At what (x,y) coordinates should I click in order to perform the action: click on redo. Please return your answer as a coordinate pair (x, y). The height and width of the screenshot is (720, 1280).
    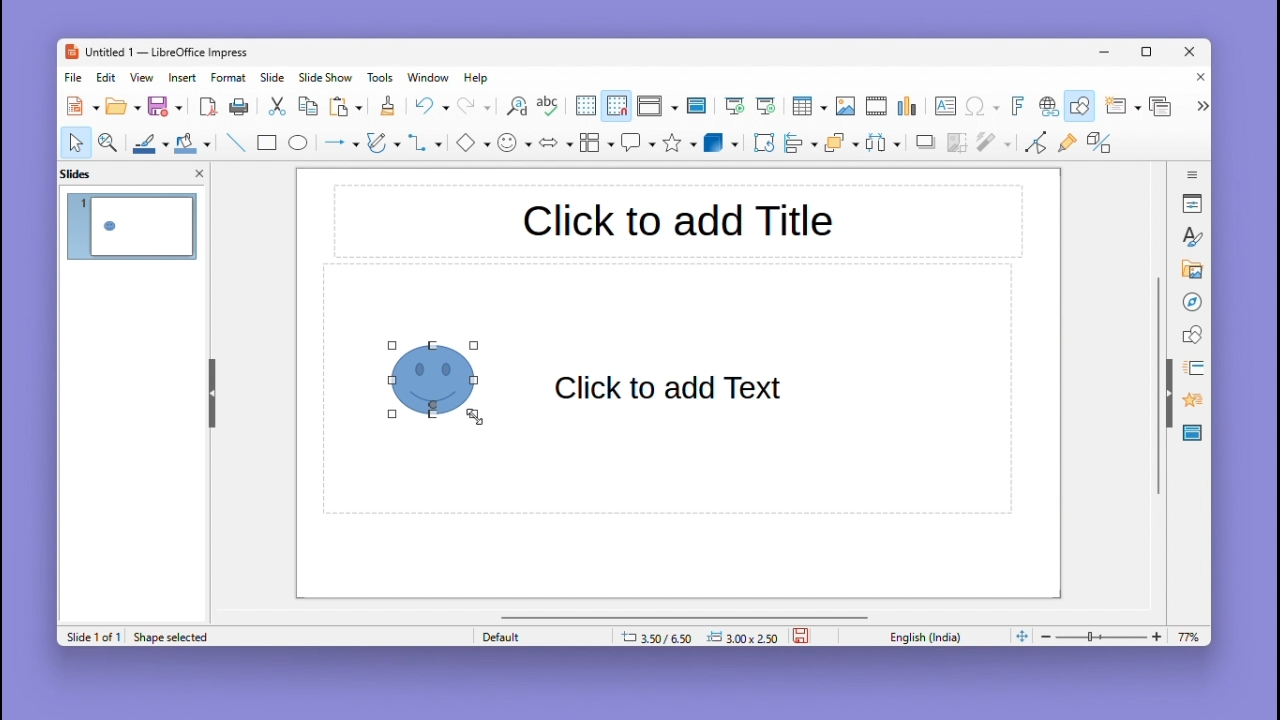
    Looking at the image, I should click on (475, 107).